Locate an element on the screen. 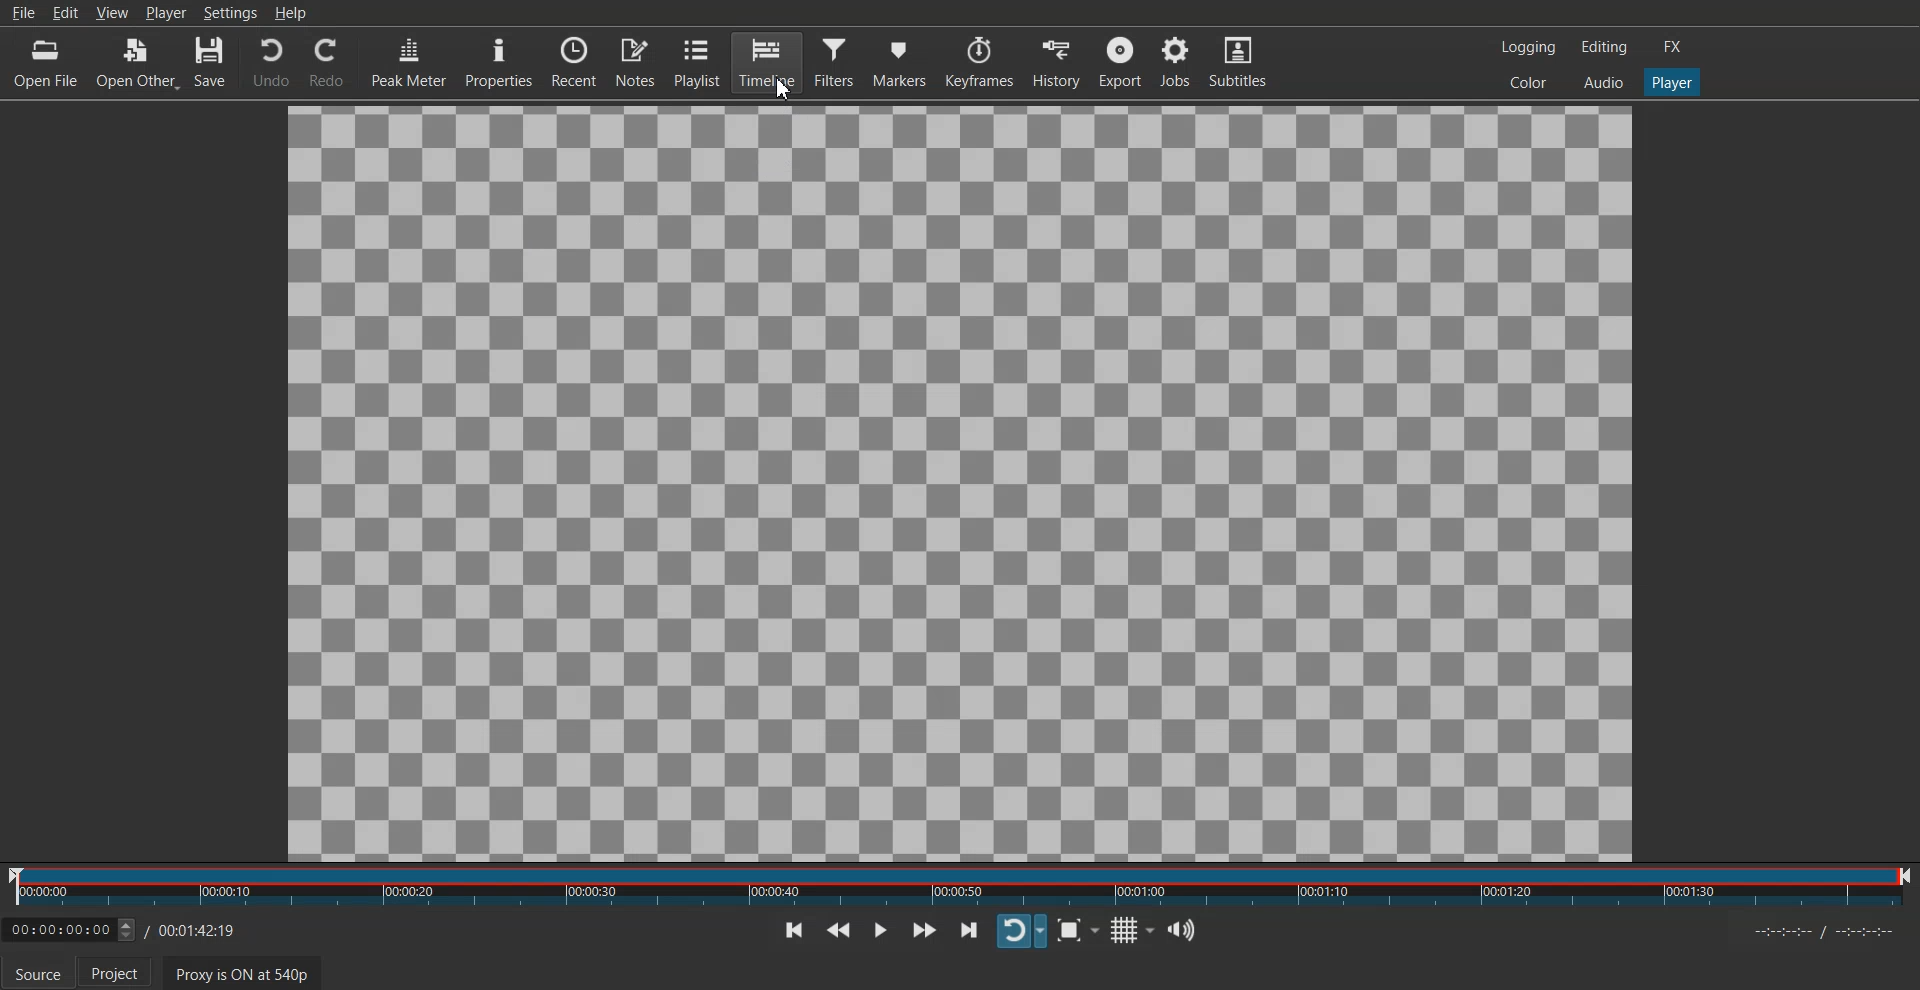 This screenshot has width=1920, height=990. Show the volume control is located at coordinates (1183, 930).